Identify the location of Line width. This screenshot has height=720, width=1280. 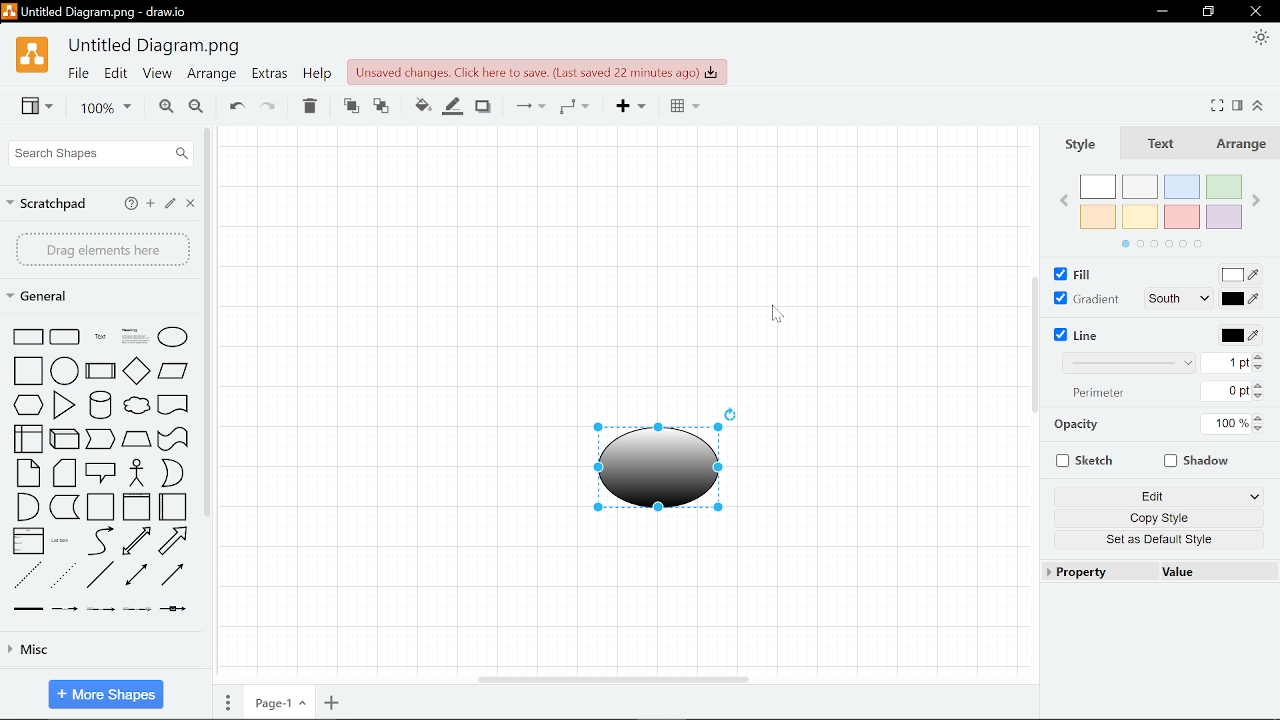
(1134, 364).